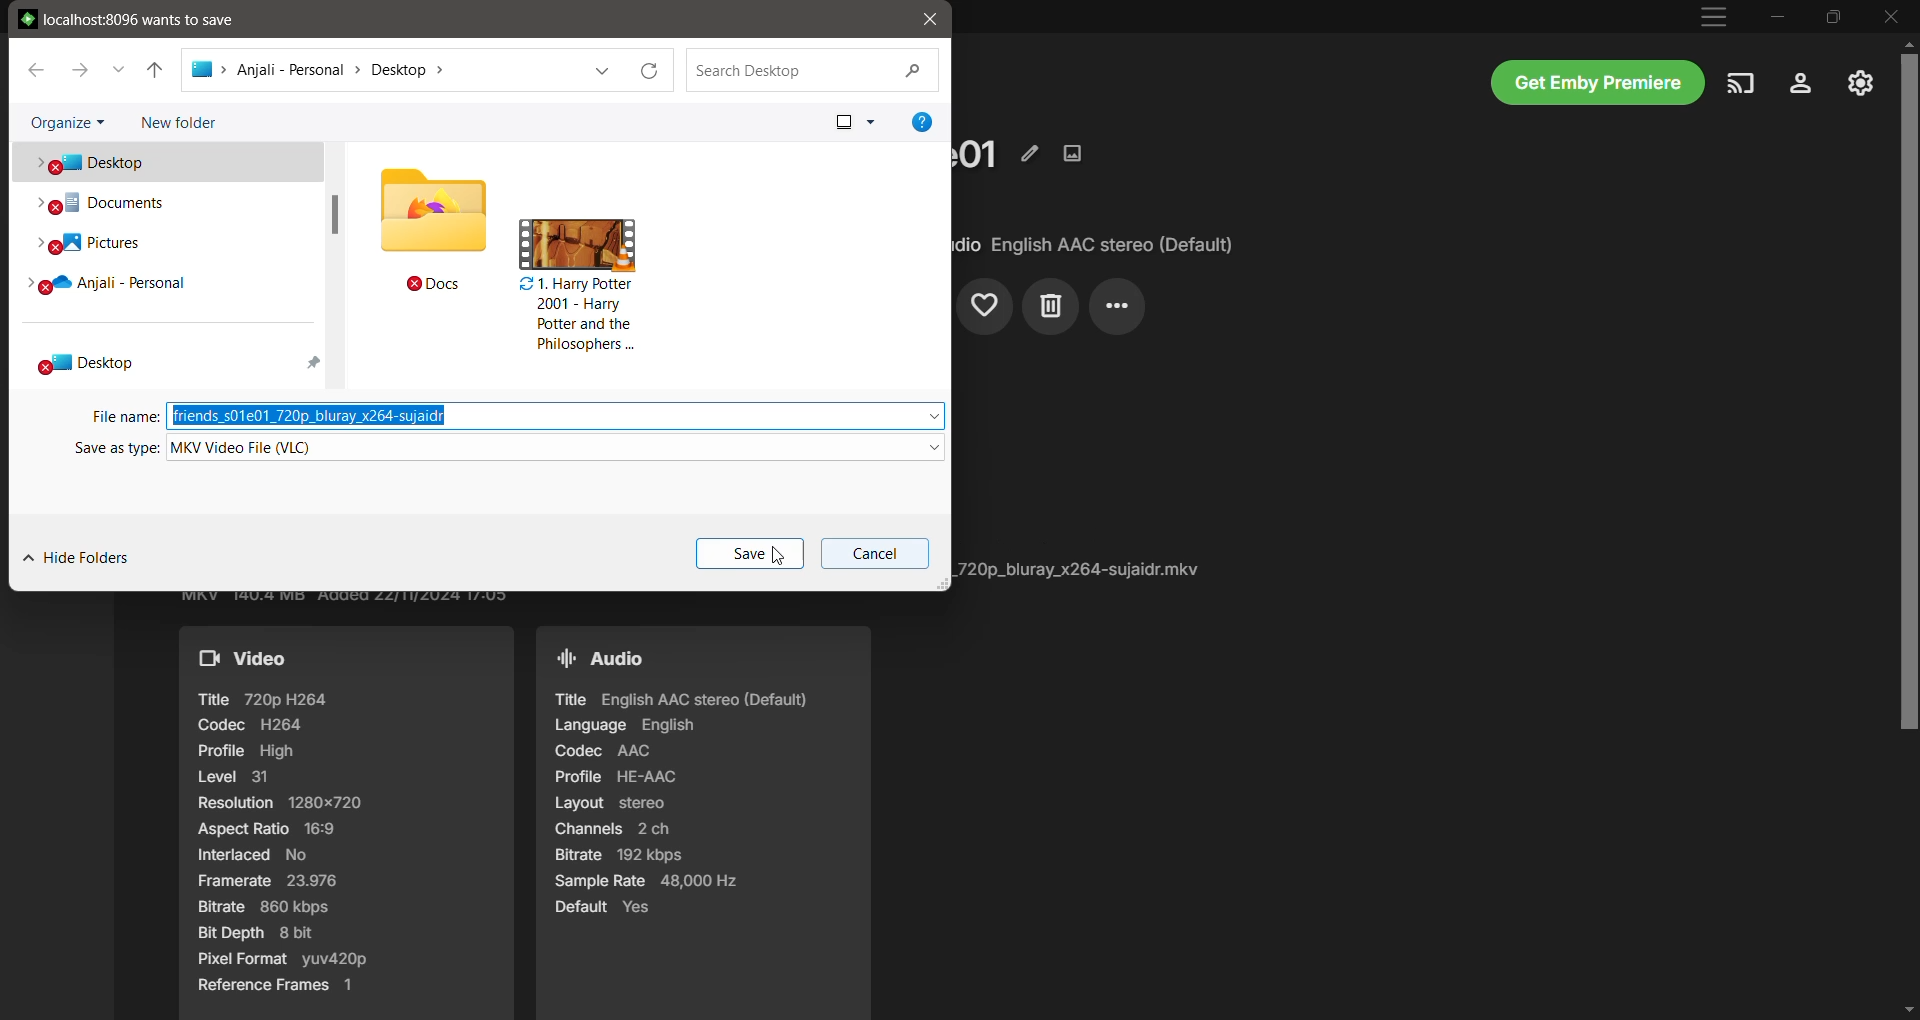 This screenshot has height=1020, width=1920. Describe the element at coordinates (79, 68) in the screenshot. I see `Forward` at that location.